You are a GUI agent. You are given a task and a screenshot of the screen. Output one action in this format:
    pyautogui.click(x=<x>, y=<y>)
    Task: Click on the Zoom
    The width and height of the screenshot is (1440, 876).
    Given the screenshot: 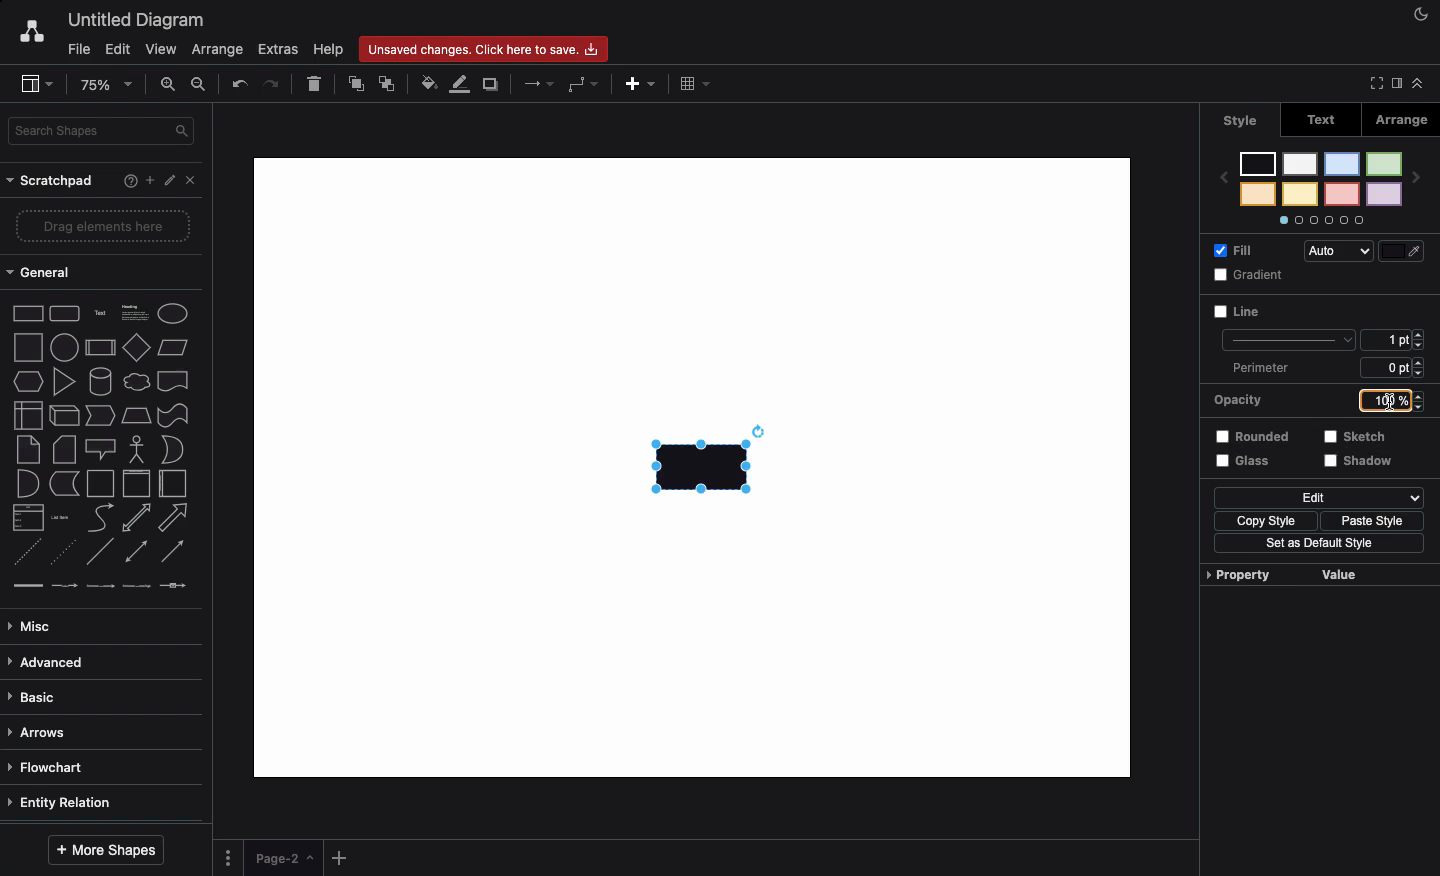 What is the action you would take?
    pyautogui.click(x=105, y=85)
    